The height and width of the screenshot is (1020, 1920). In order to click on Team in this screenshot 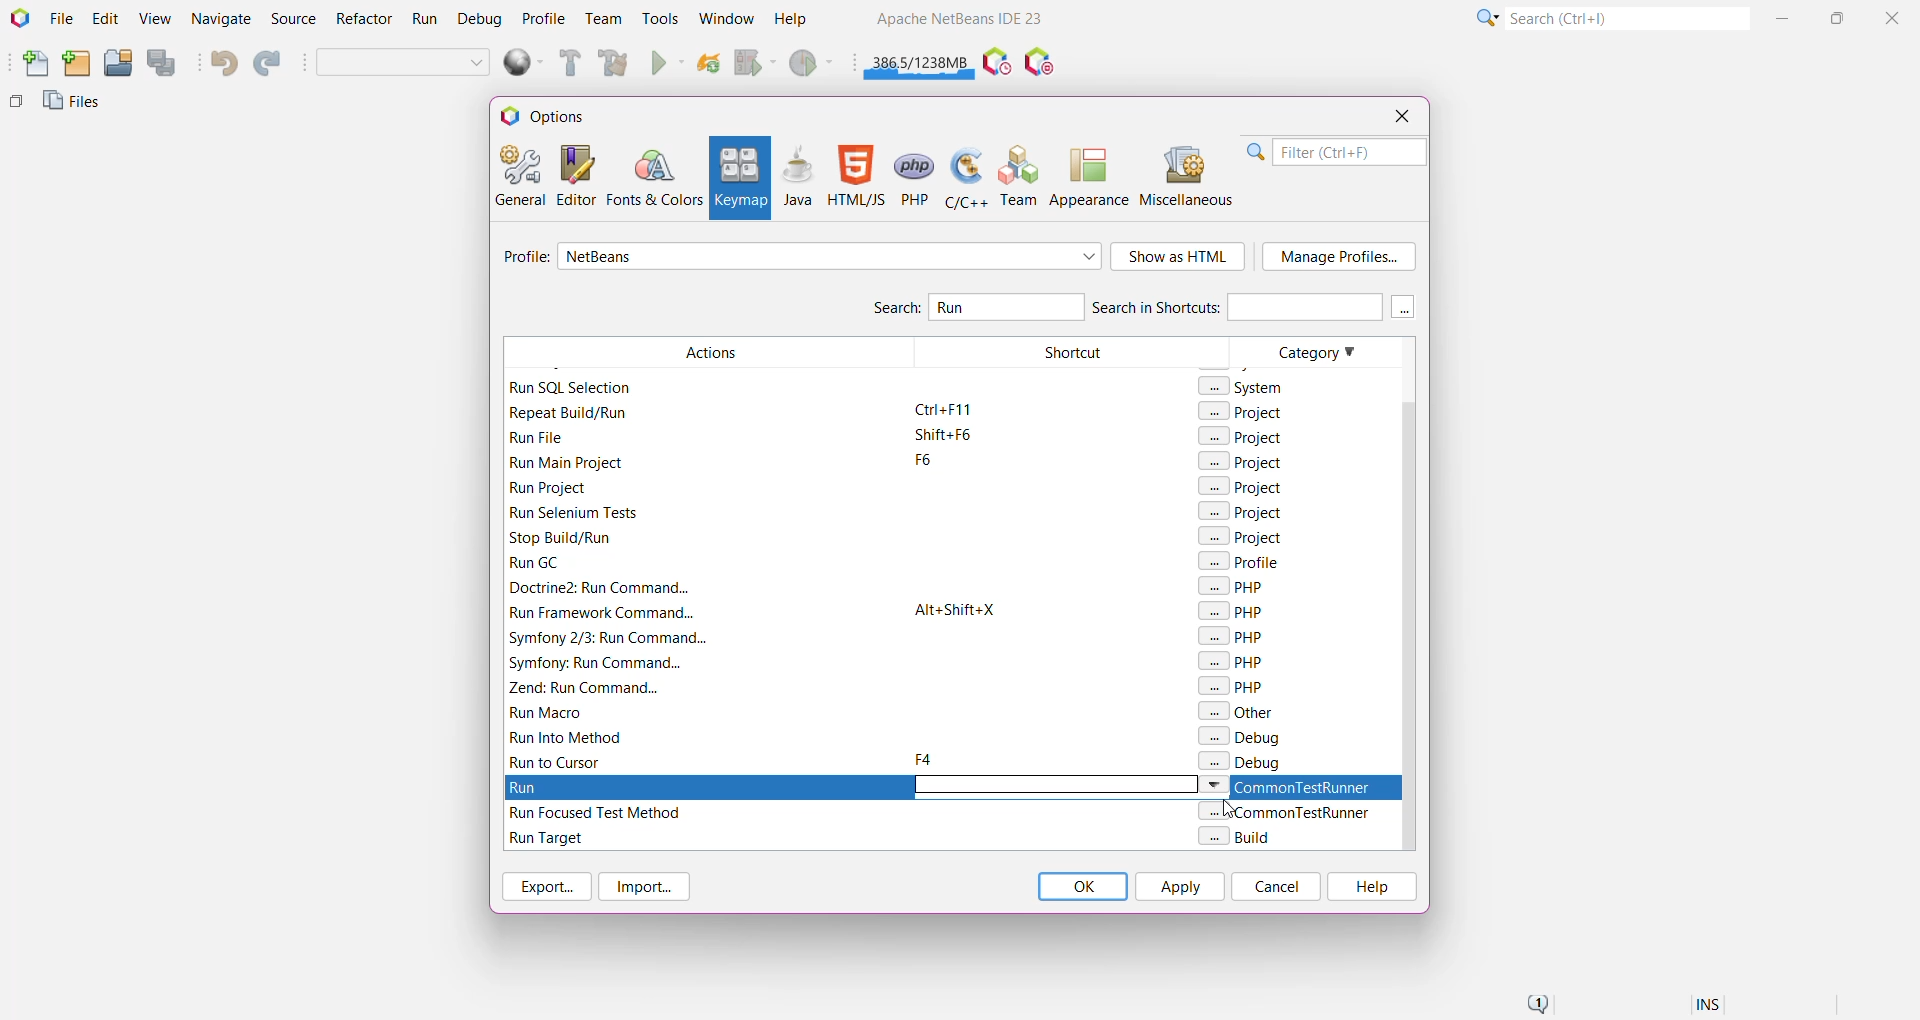, I will do `click(602, 19)`.